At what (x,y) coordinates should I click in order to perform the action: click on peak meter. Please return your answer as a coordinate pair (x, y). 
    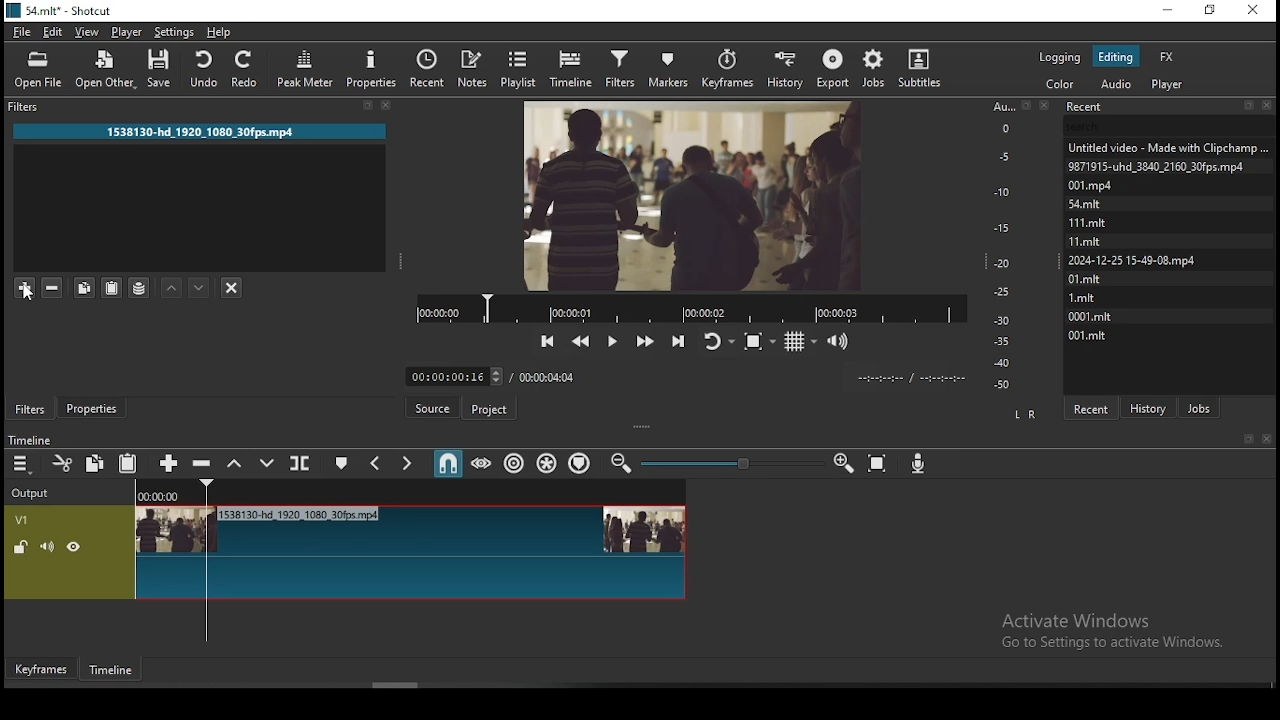
    Looking at the image, I should click on (307, 73).